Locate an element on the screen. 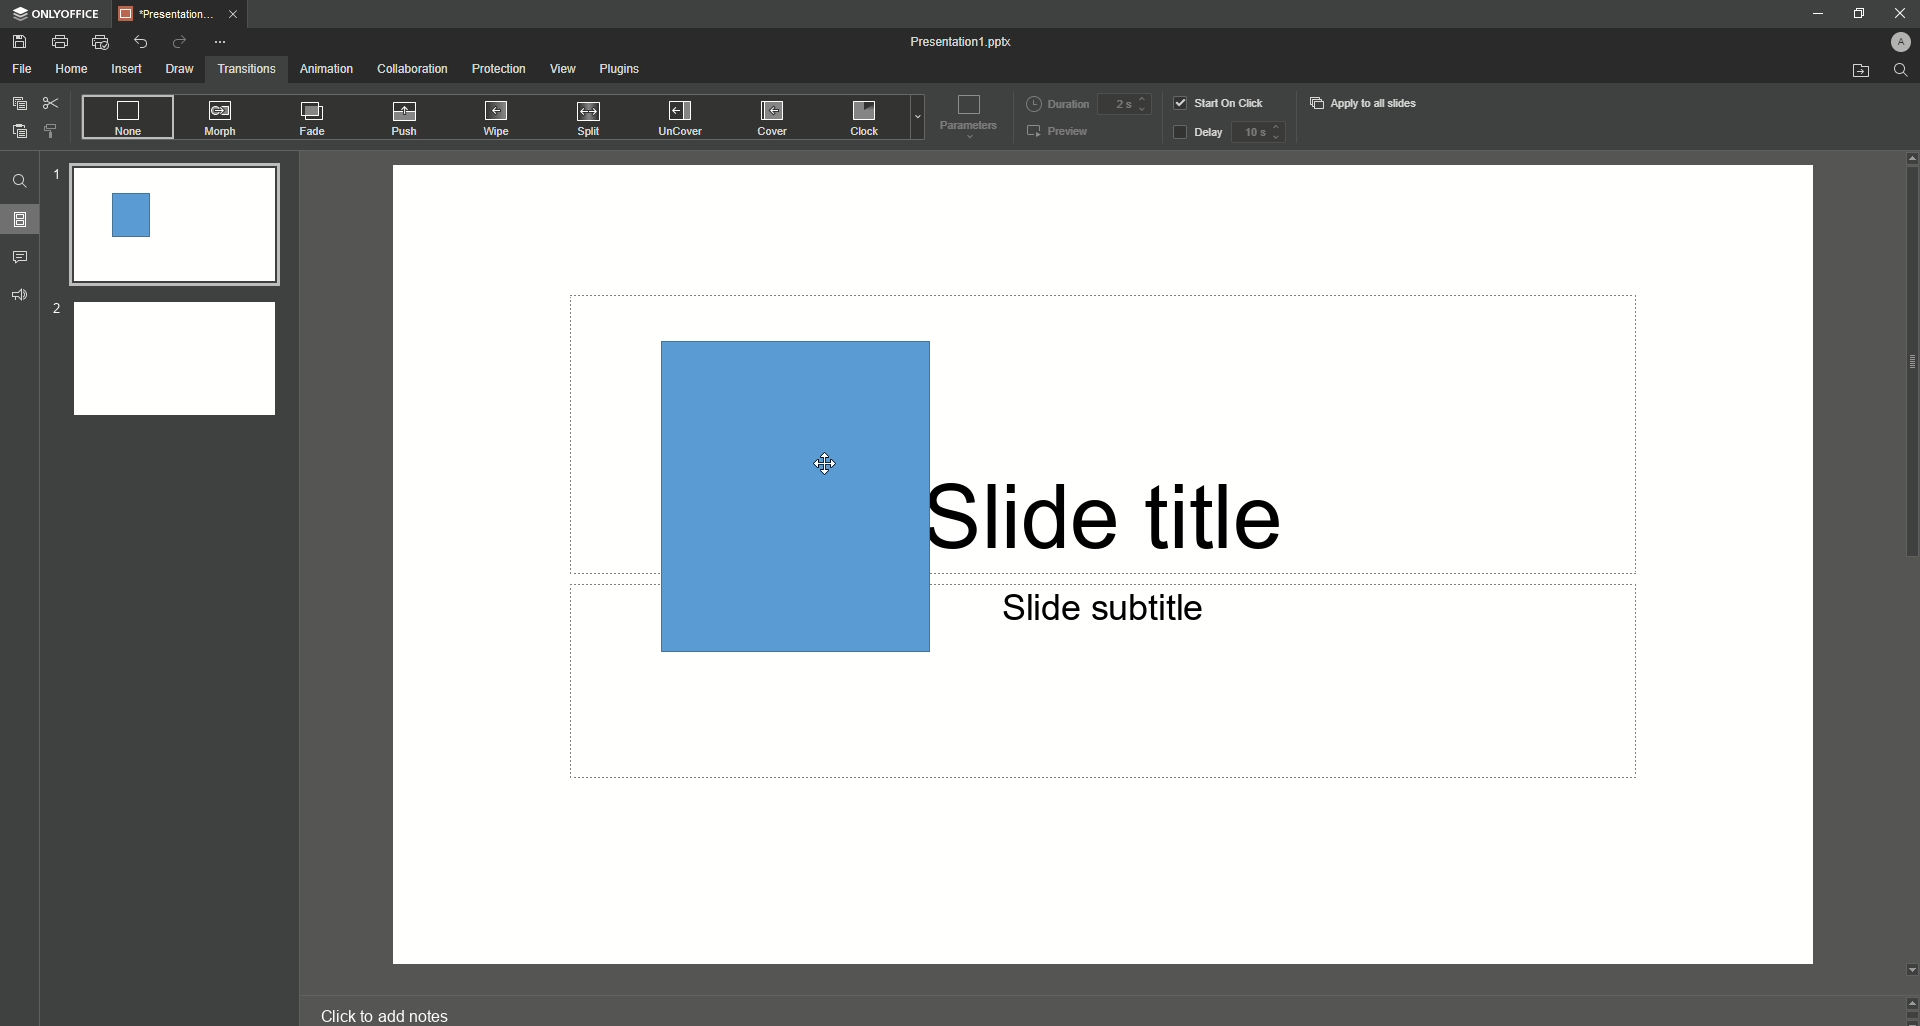 This screenshot has width=1920, height=1026. Drop down menu is located at coordinates (913, 118).